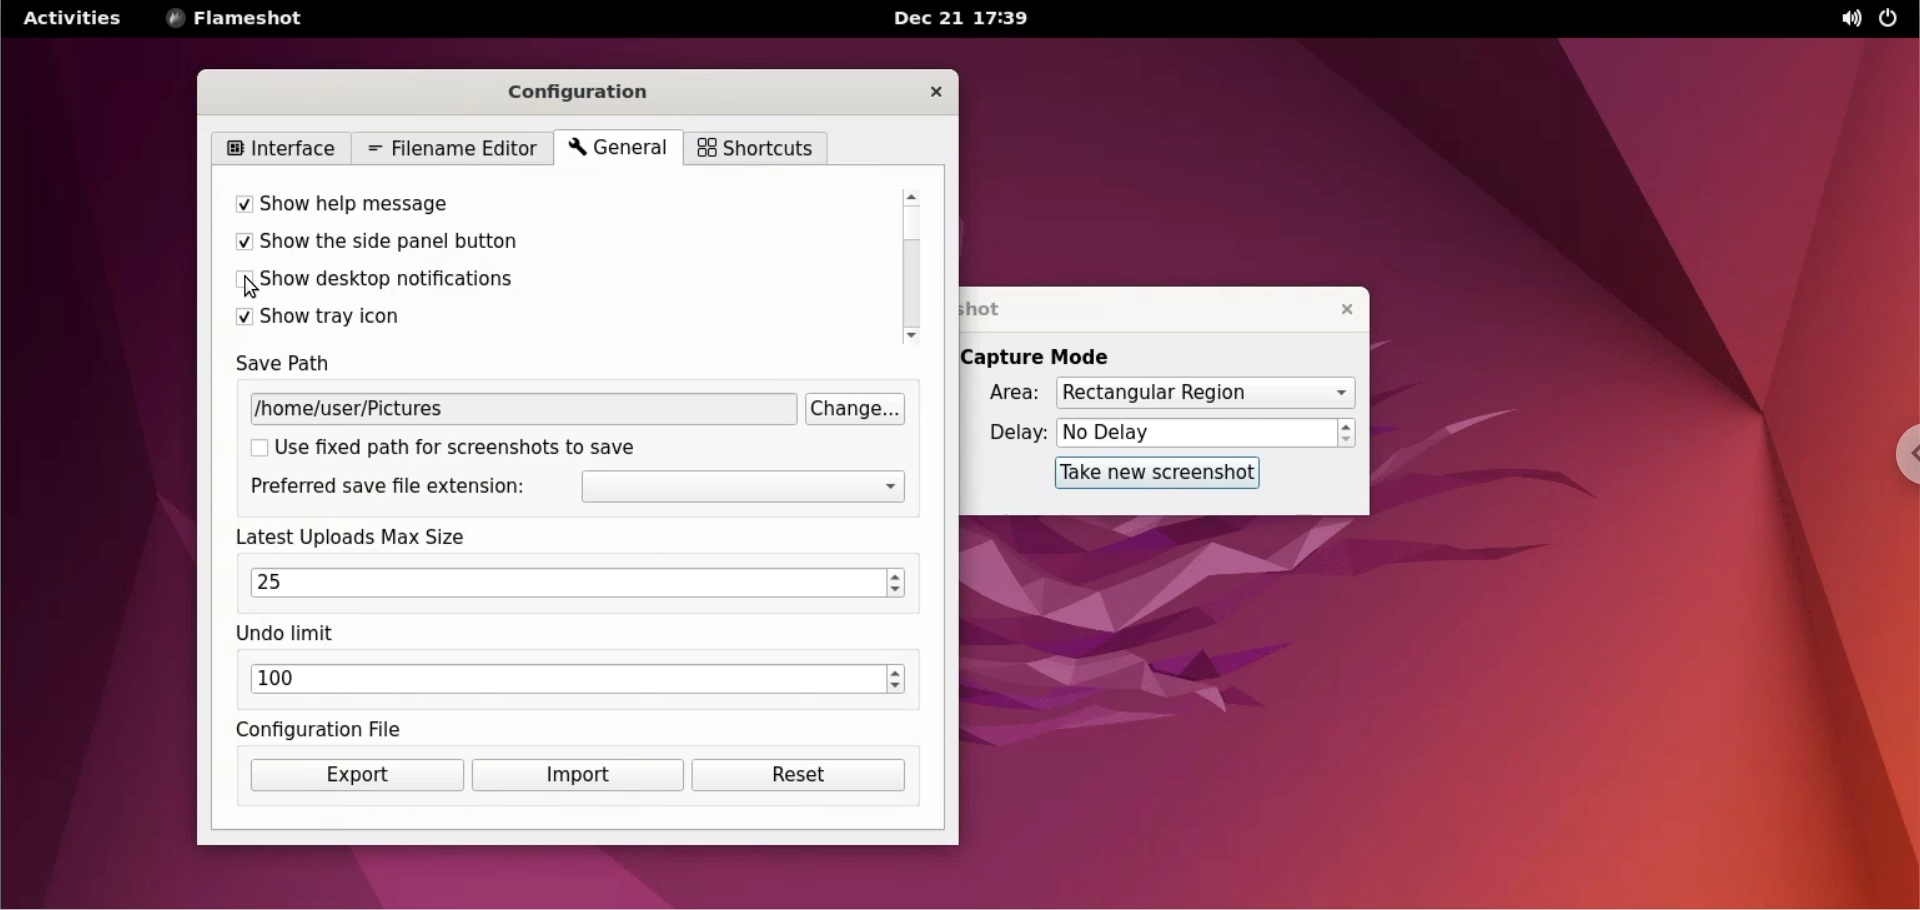  I want to click on path text box, so click(524, 409).